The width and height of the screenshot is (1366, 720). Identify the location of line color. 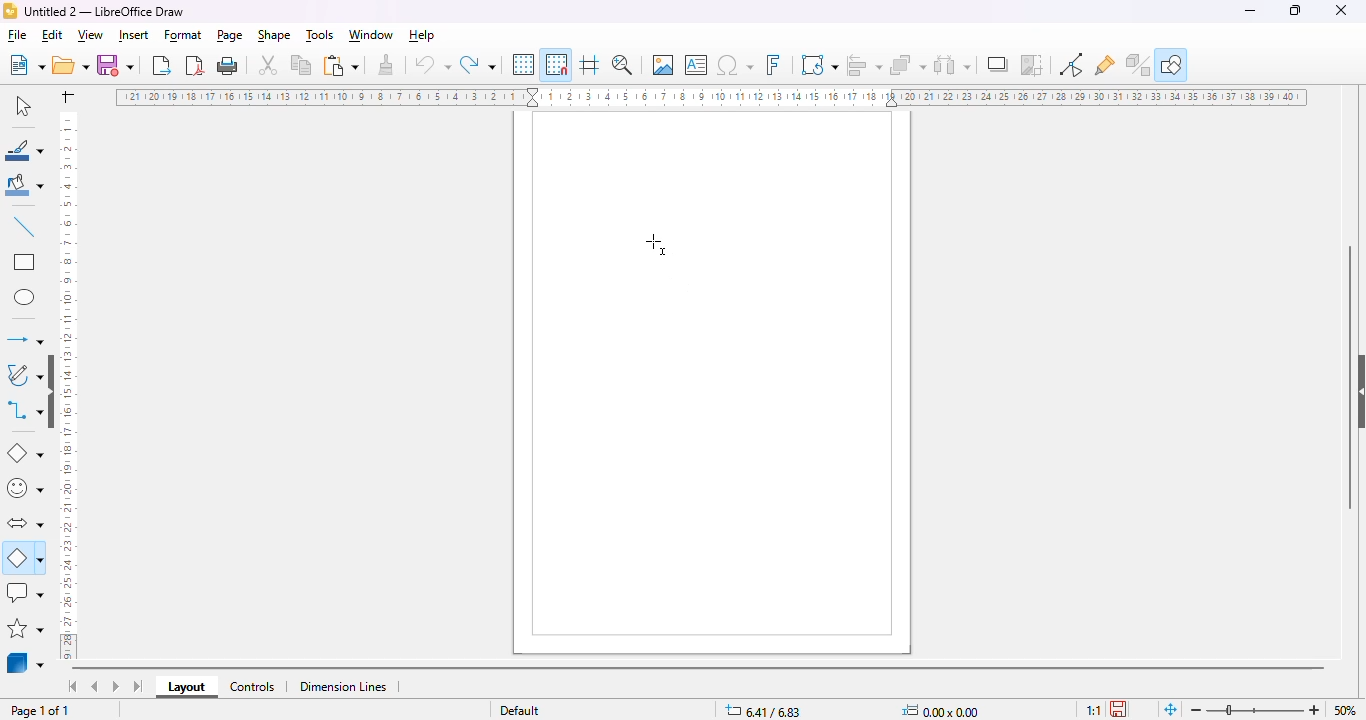
(24, 149).